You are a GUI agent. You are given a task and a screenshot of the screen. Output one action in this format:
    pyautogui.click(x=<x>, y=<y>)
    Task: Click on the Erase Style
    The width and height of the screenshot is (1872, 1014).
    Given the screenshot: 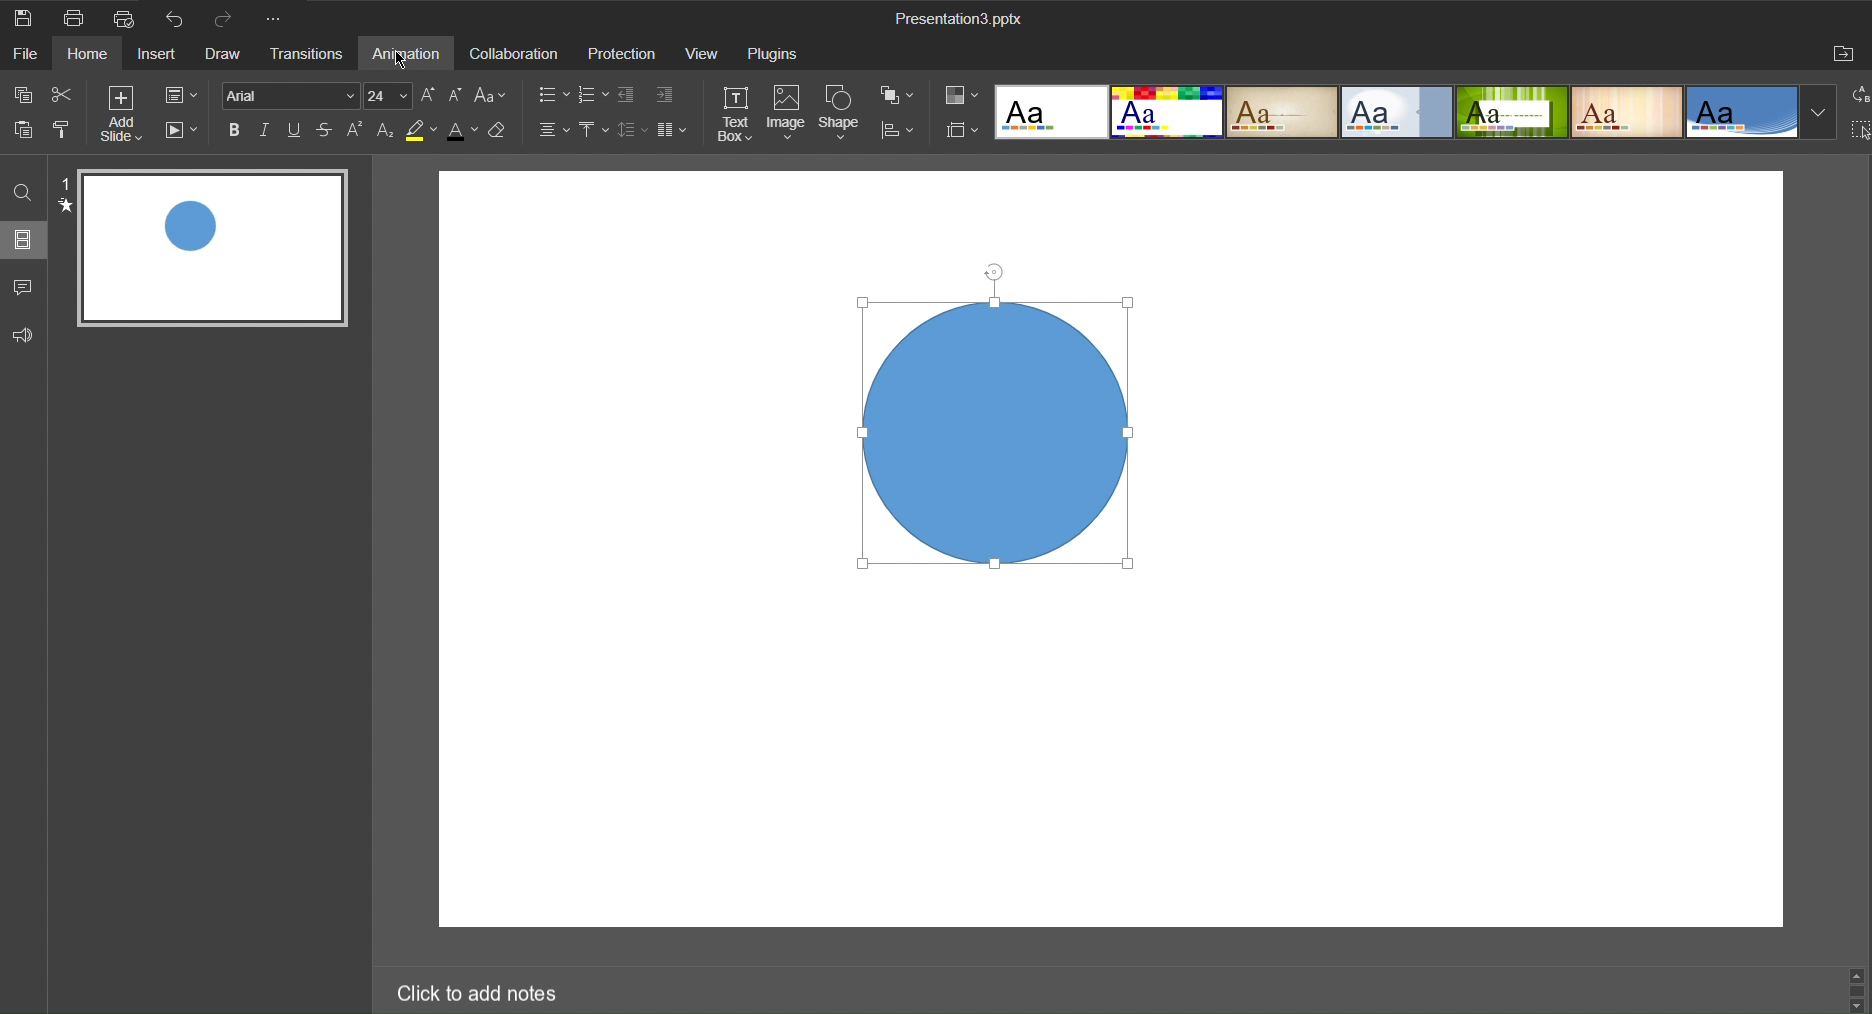 What is the action you would take?
    pyautogui.click(x=502, y=133)
    